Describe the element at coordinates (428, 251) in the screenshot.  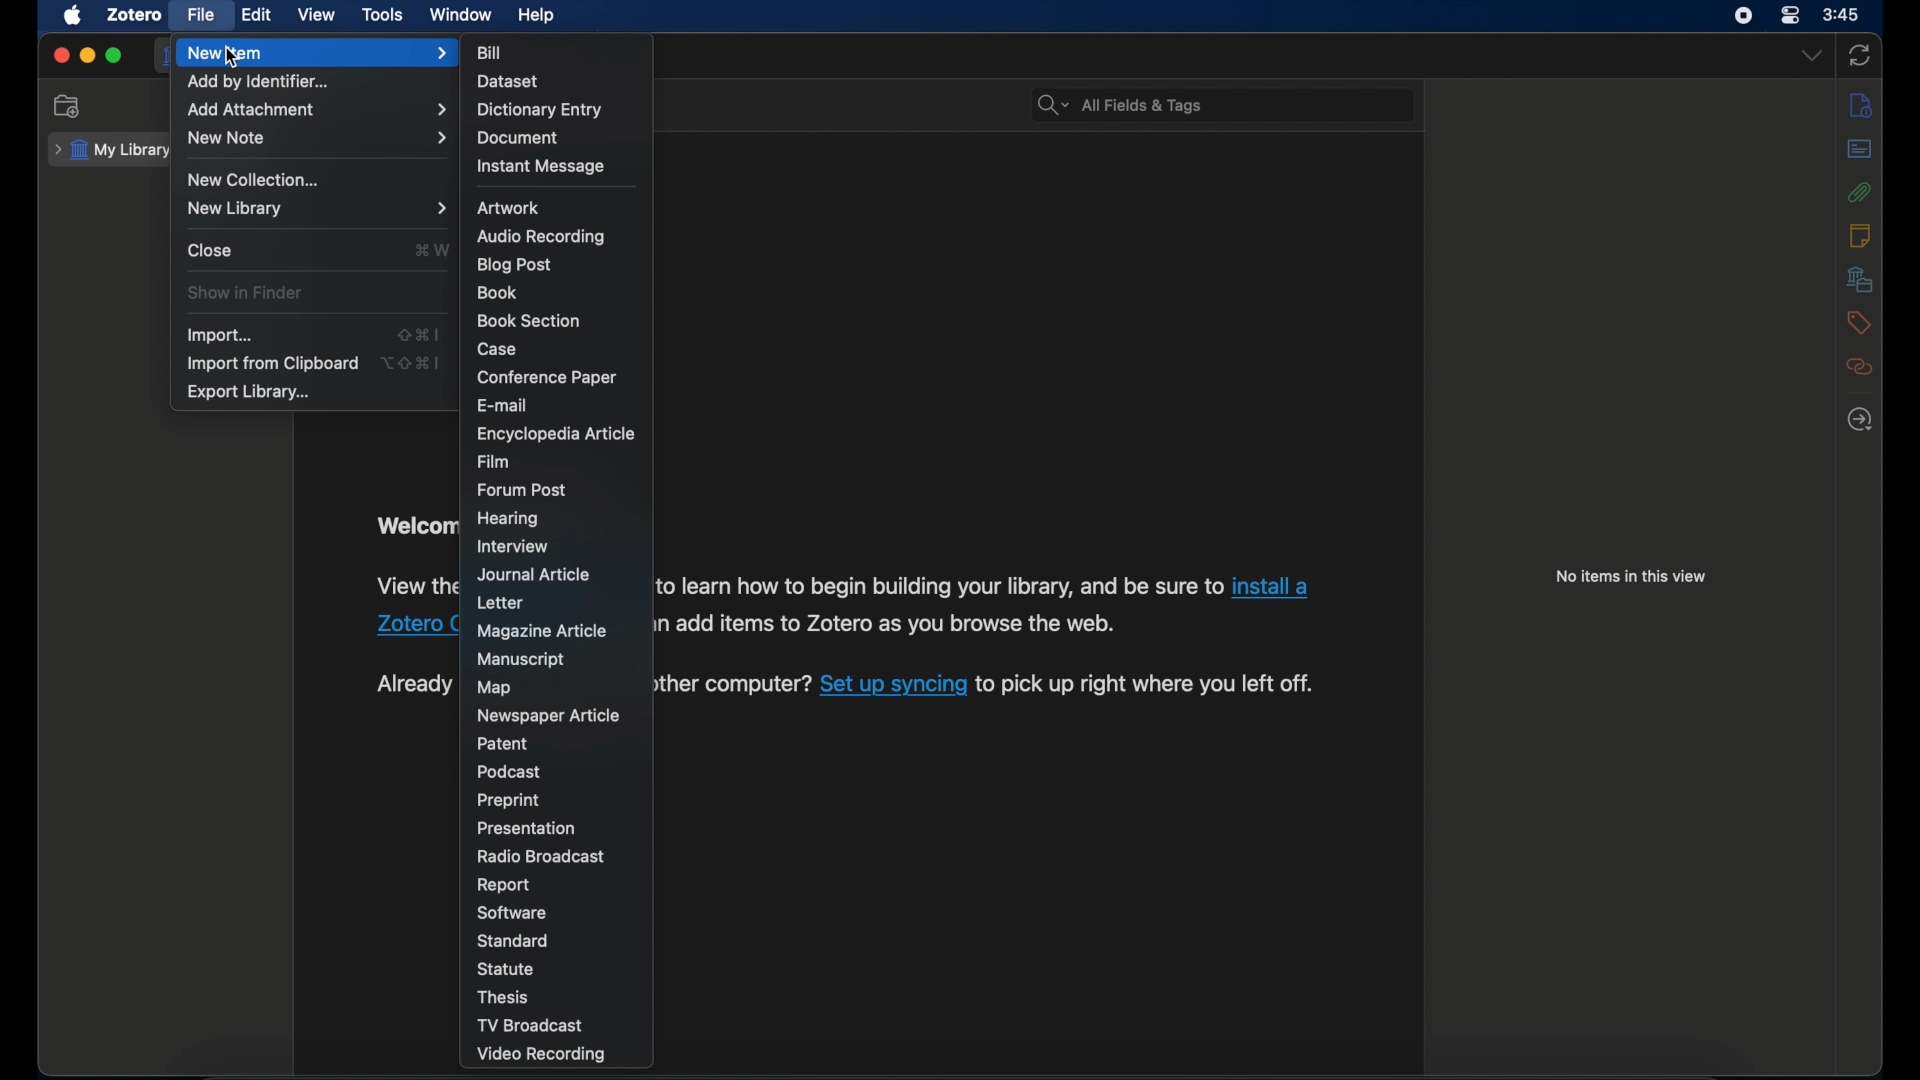
I see `shortcut` at that location.